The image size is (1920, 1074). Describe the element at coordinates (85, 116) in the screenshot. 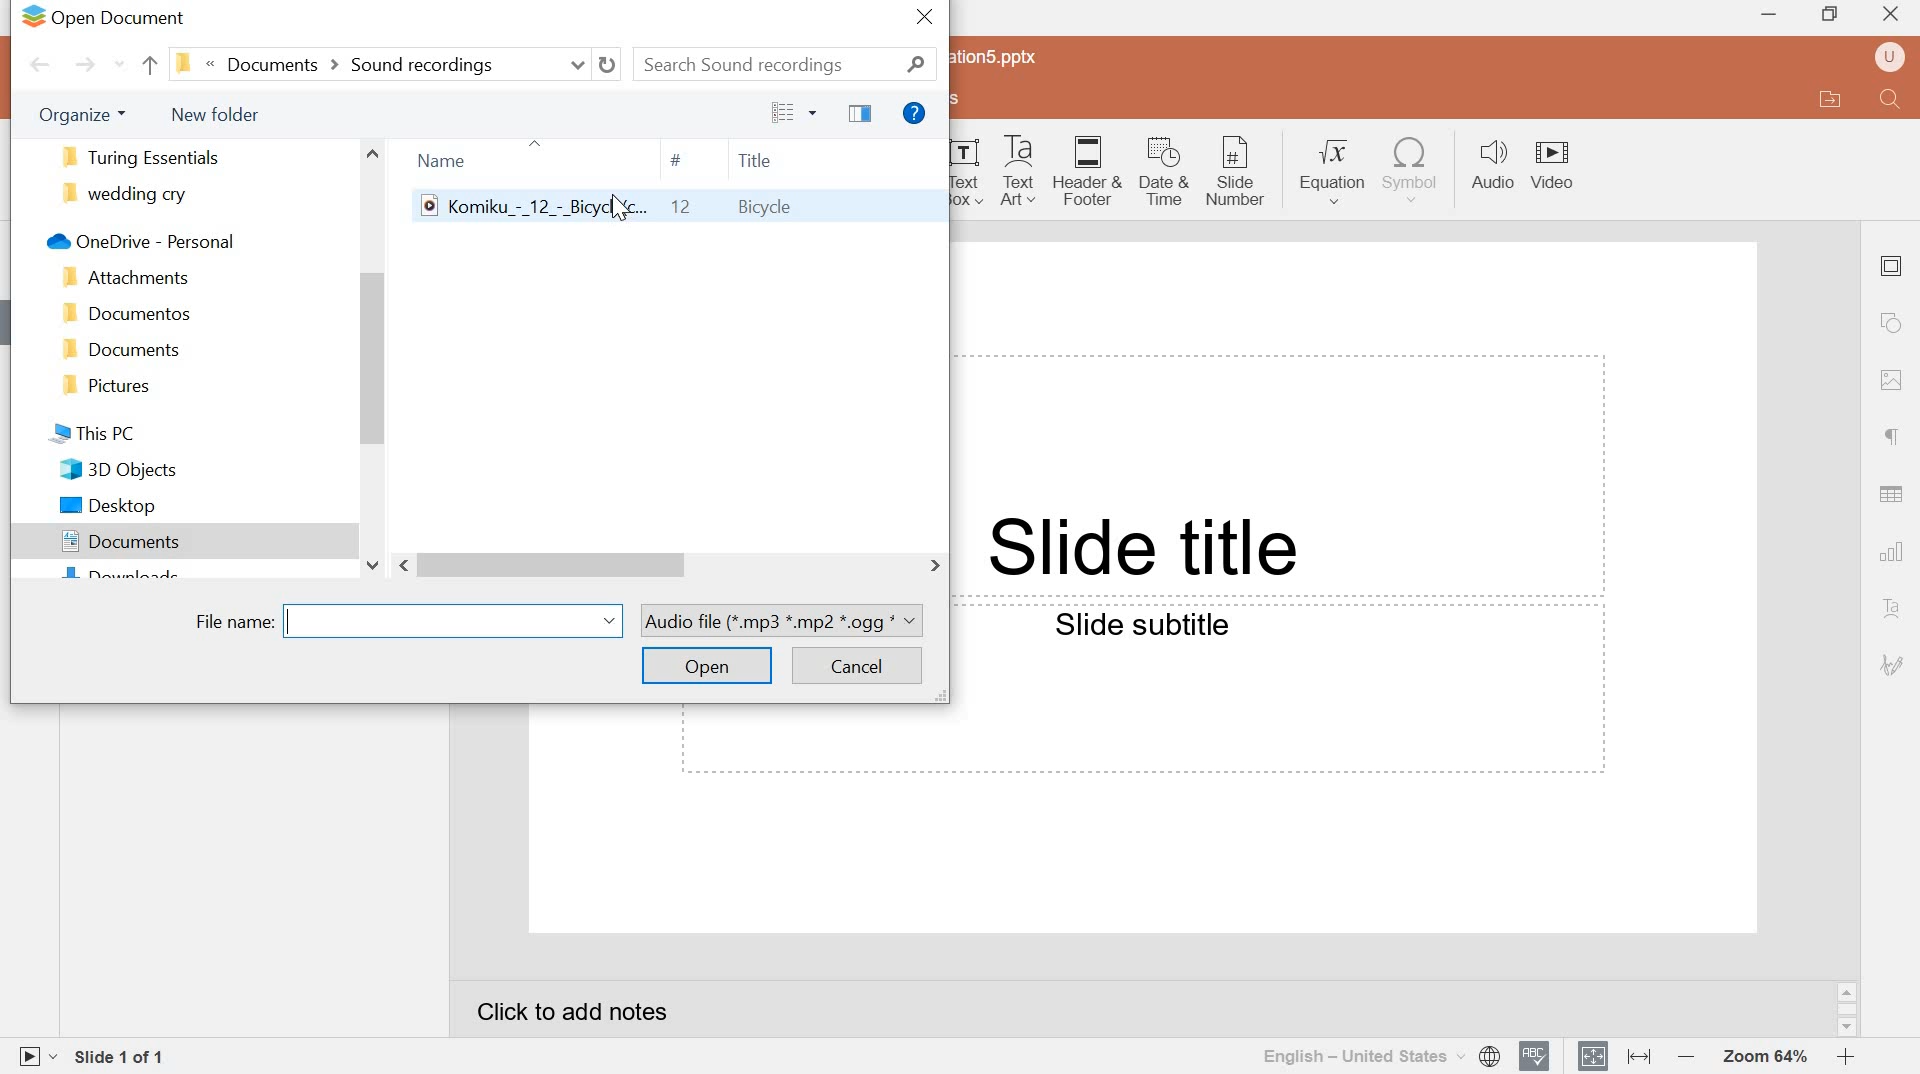

I see `organize` at that location.